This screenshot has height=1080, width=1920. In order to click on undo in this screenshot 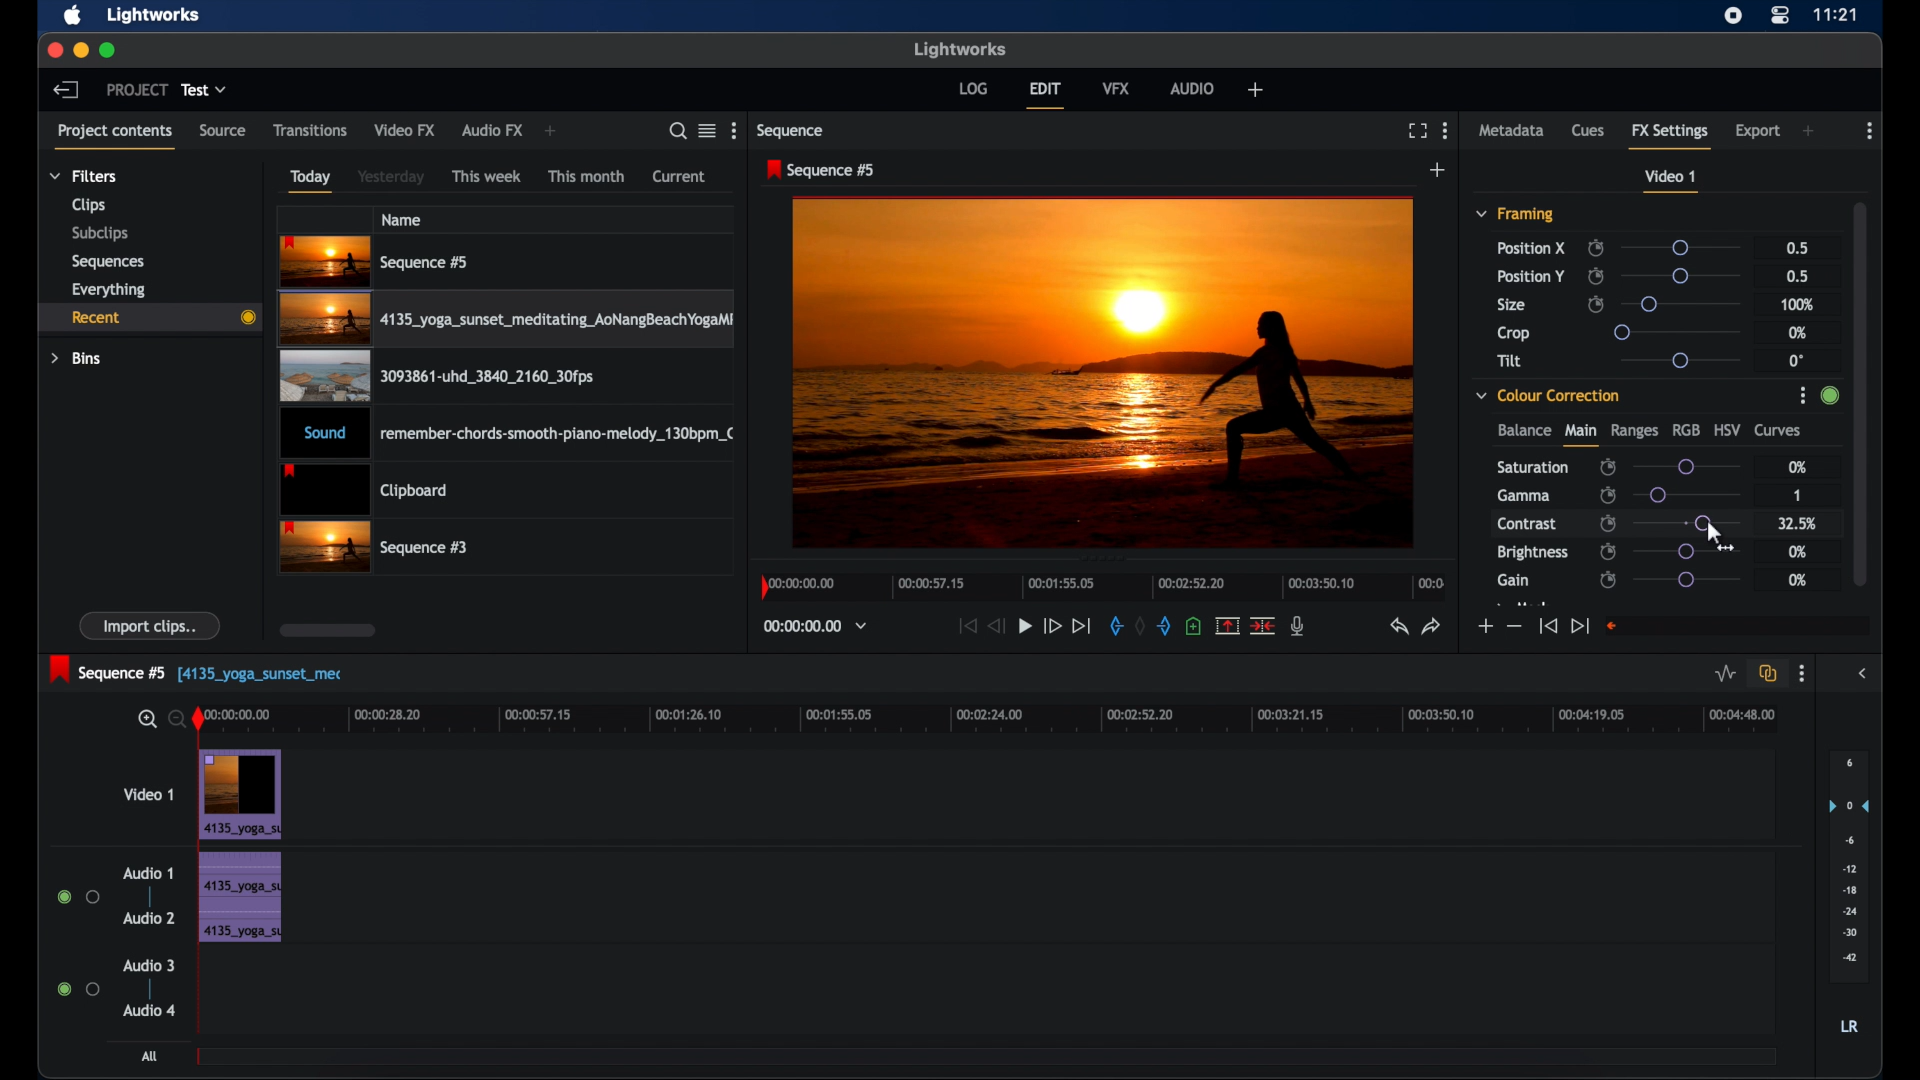, I will do `click(1397, 627)`.